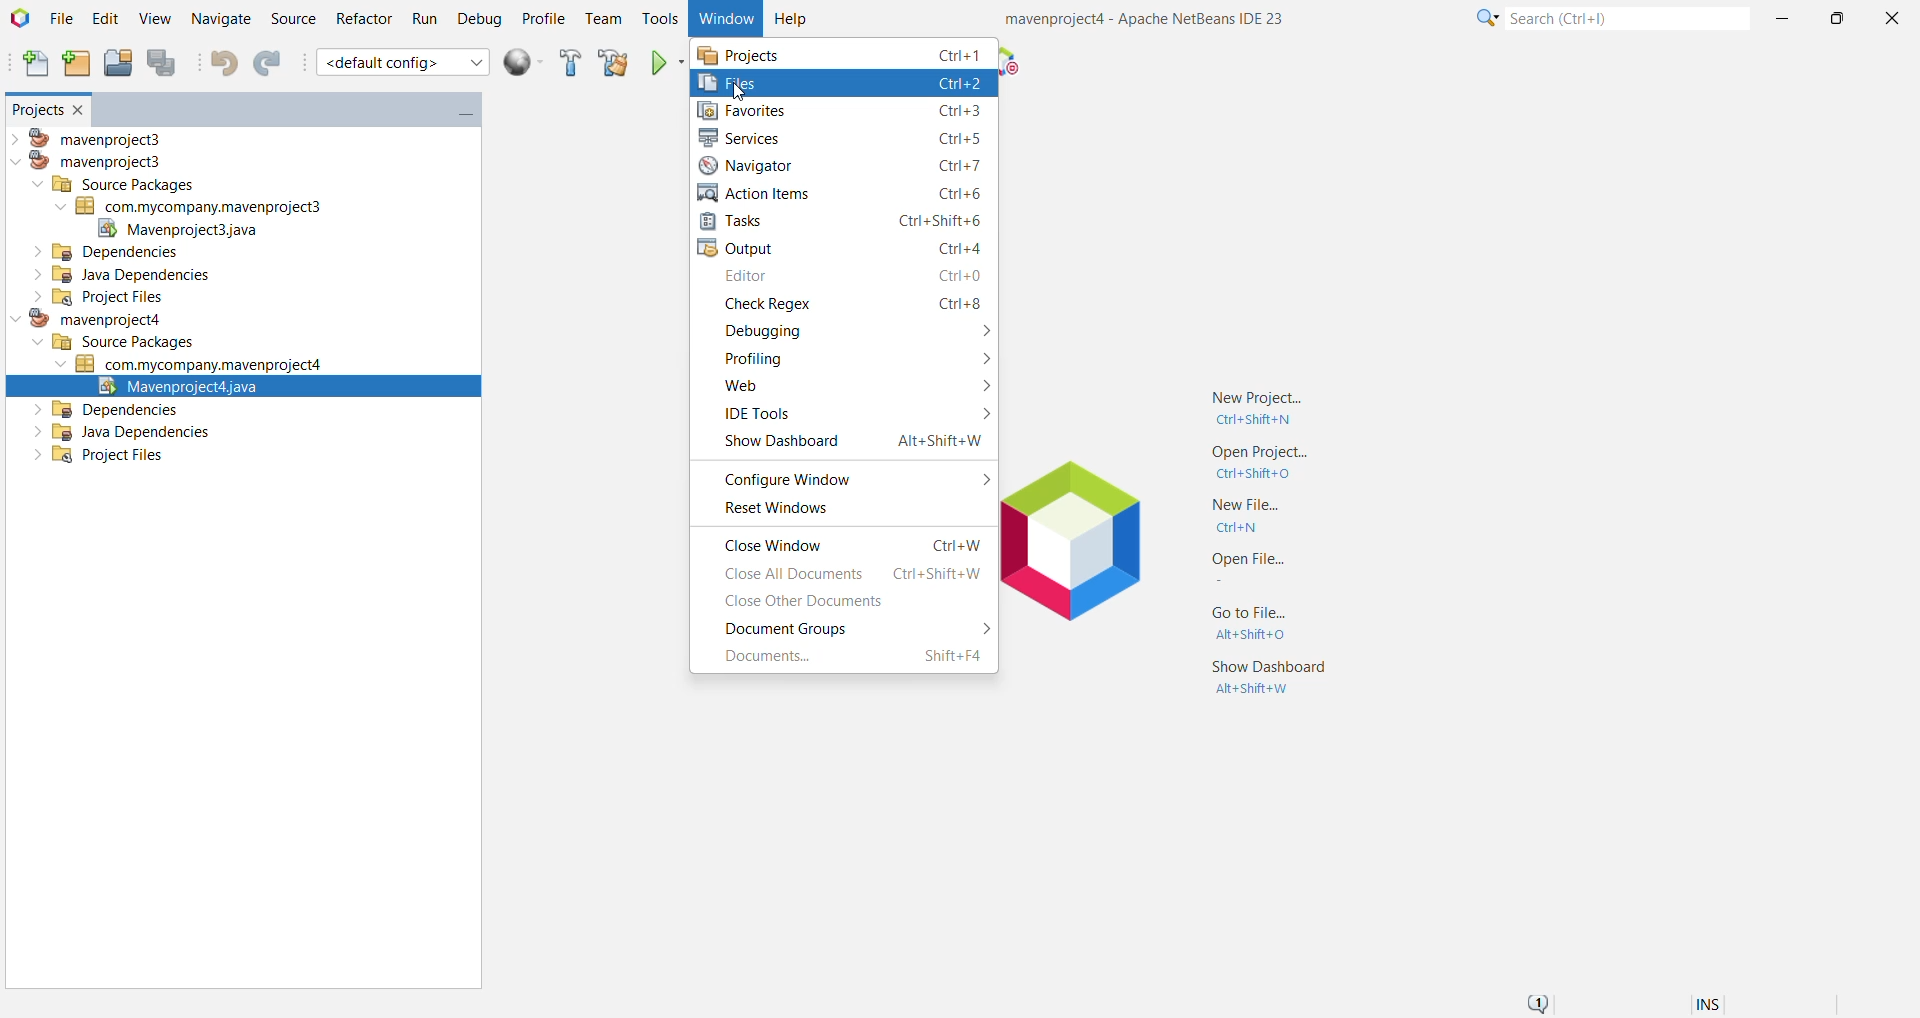 The width and height of the screenshot is (1920, 1018). Describe the element at coordinates (851, 574) in the screenshot. I see `Close All Documents` at that location.